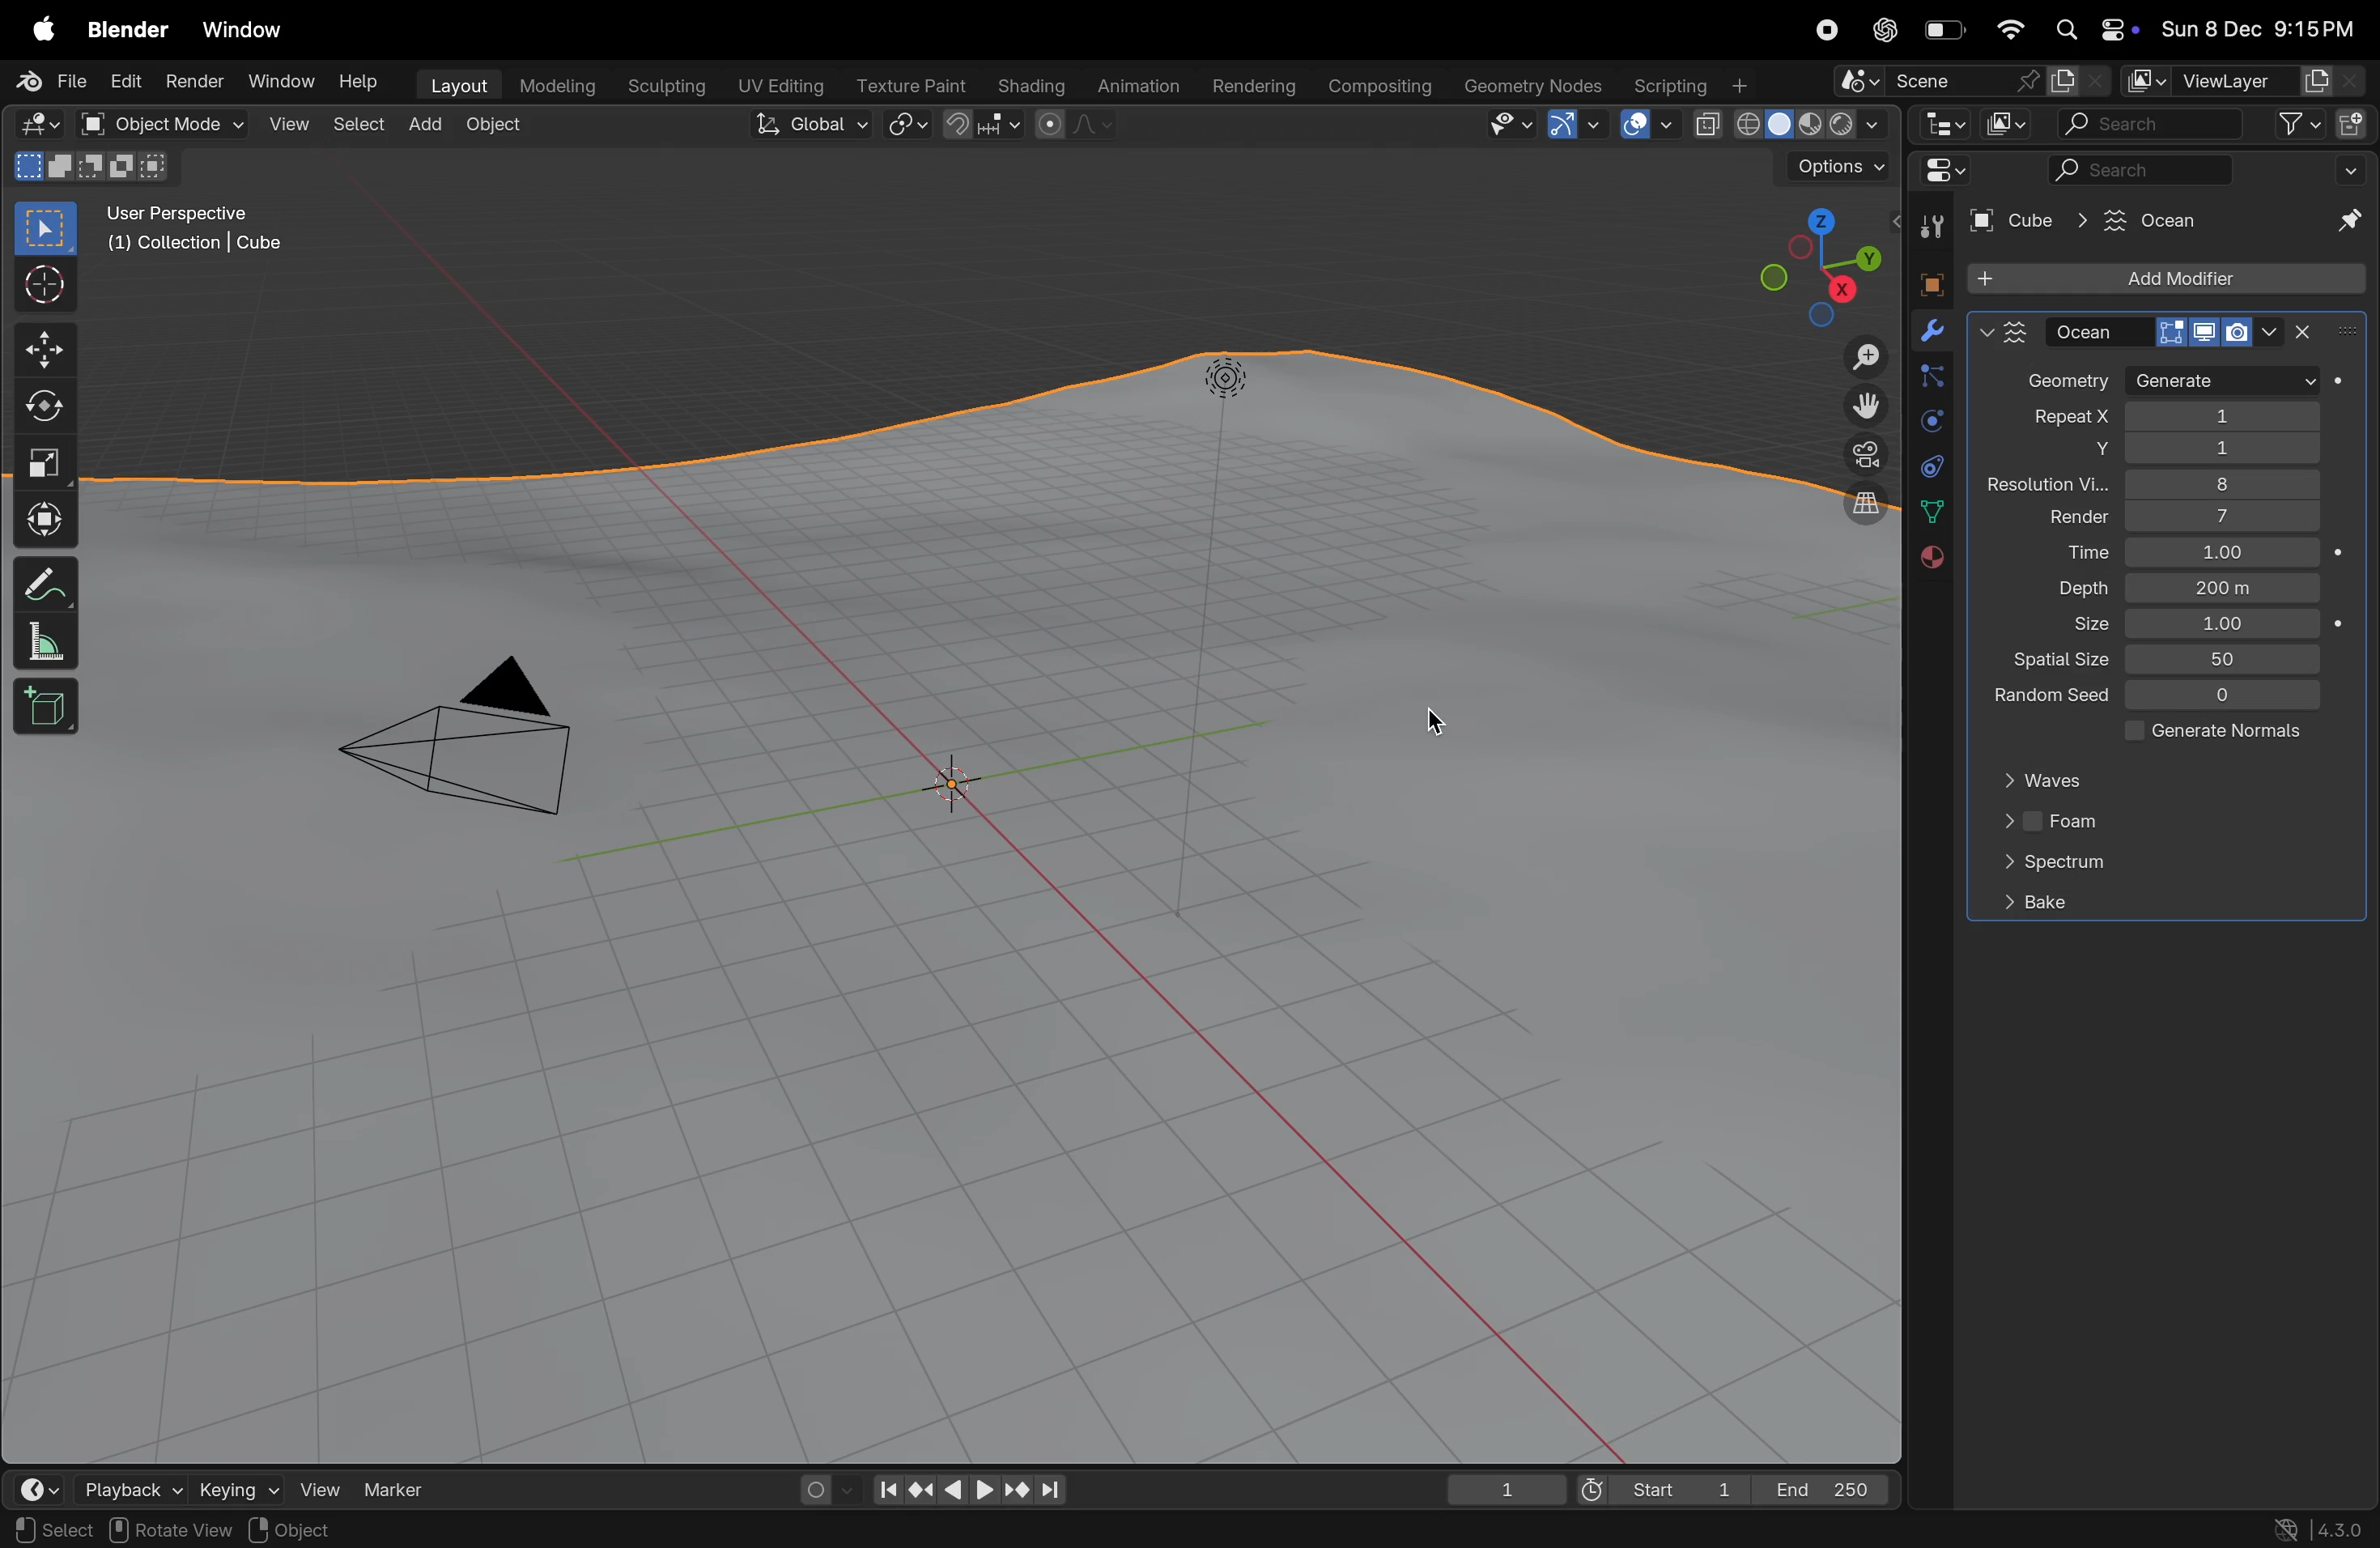 The image size is (2380, 1548). Describe the element at coordinates (45, 31) in the screenshot. I see `apple menu` at that location.